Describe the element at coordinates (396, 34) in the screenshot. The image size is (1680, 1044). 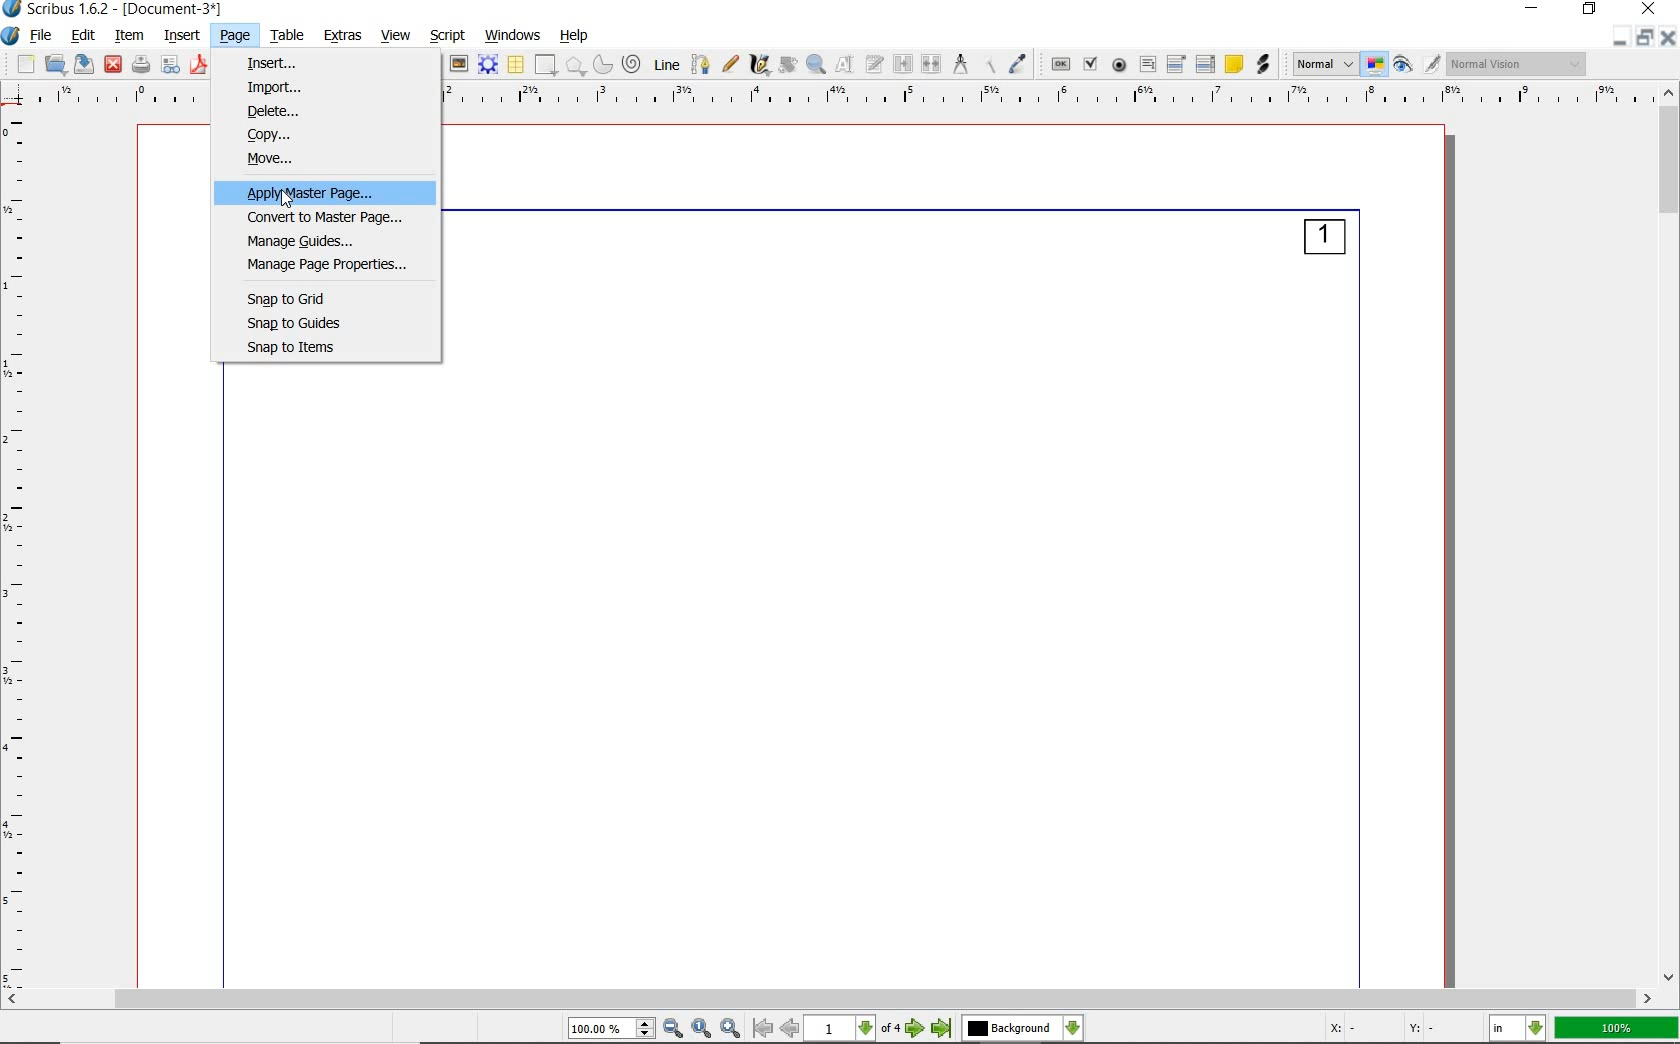
I see `view` at that location.